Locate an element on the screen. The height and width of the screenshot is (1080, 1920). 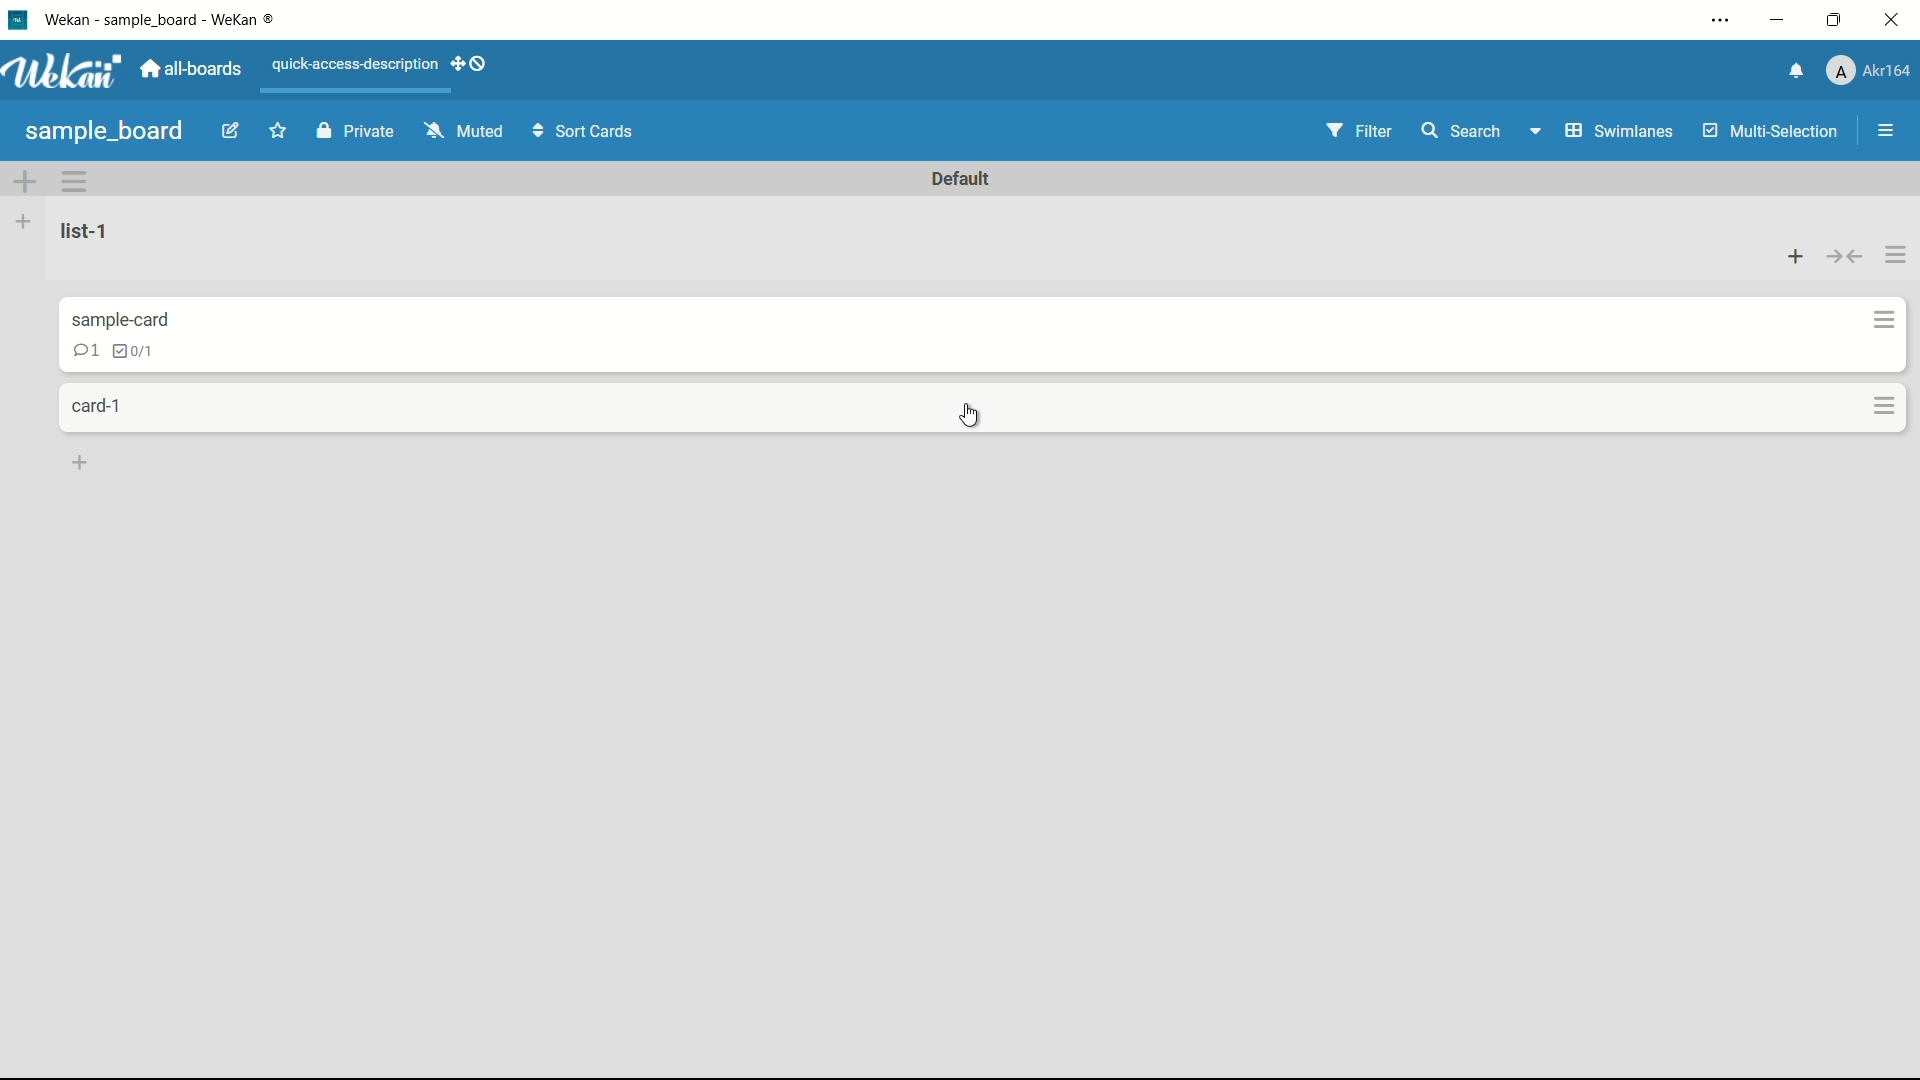
filter is located at coordinates (1358, 132).